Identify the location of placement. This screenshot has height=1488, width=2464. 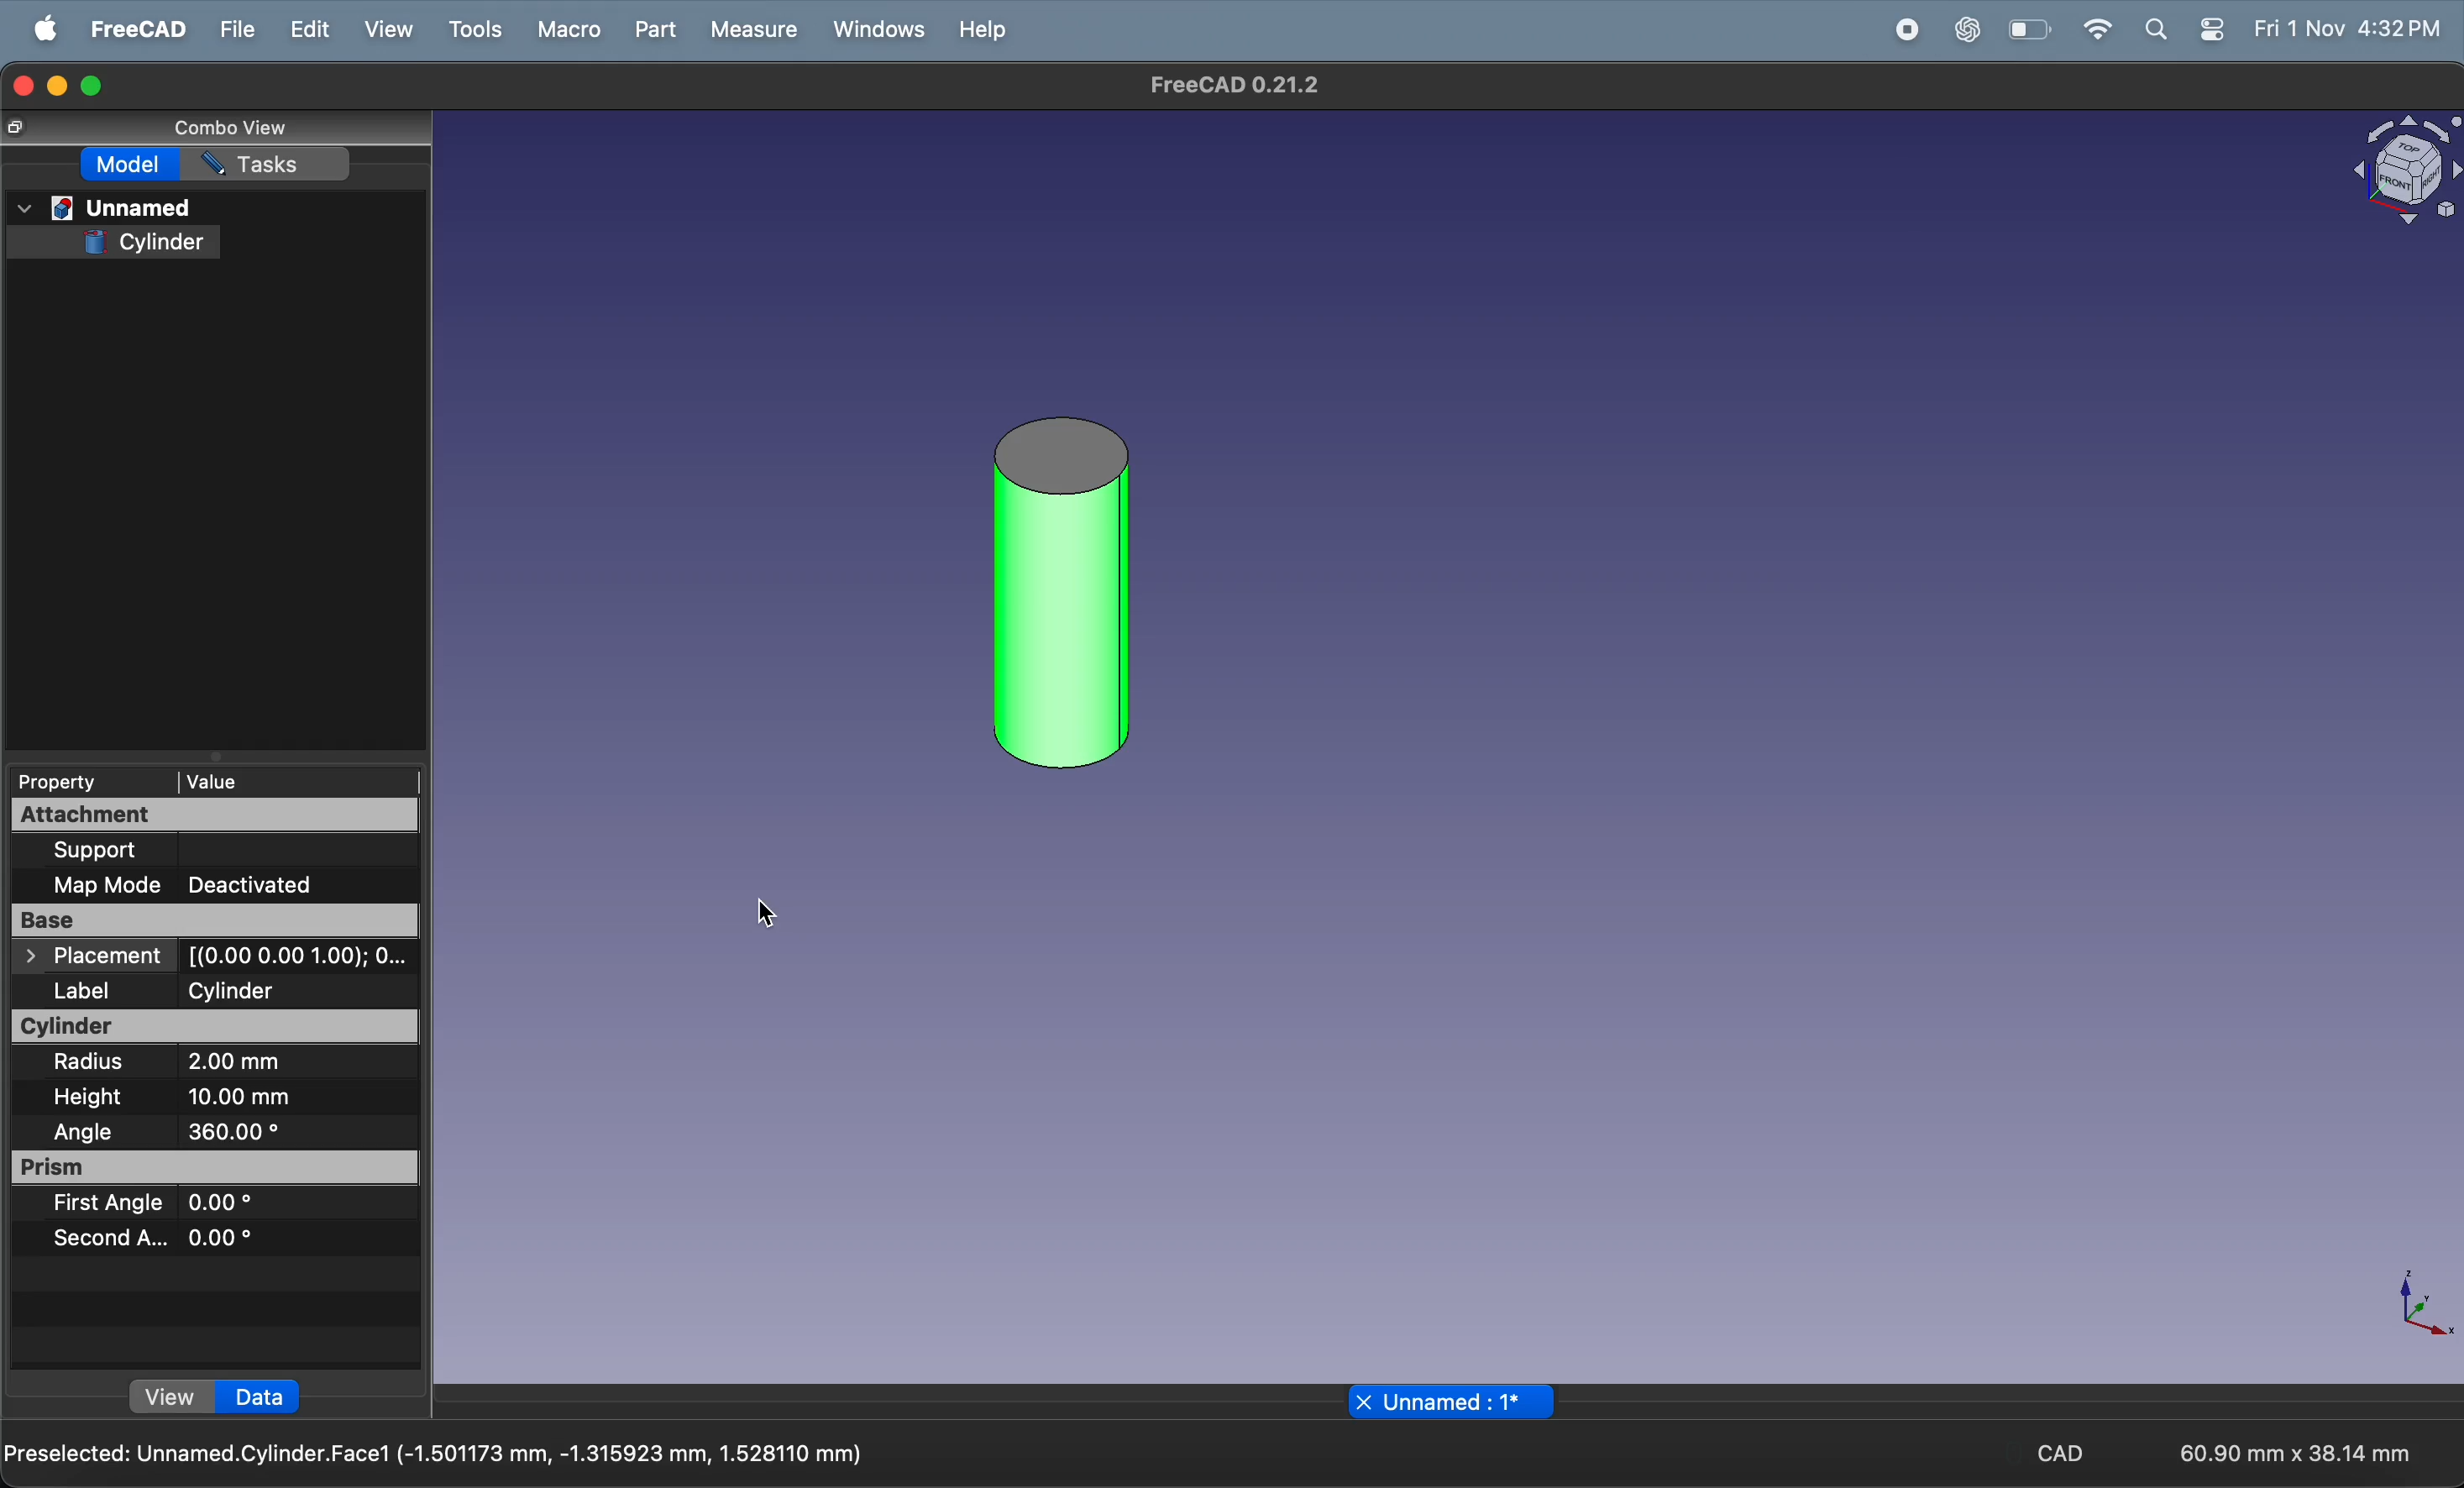
(216, 957).